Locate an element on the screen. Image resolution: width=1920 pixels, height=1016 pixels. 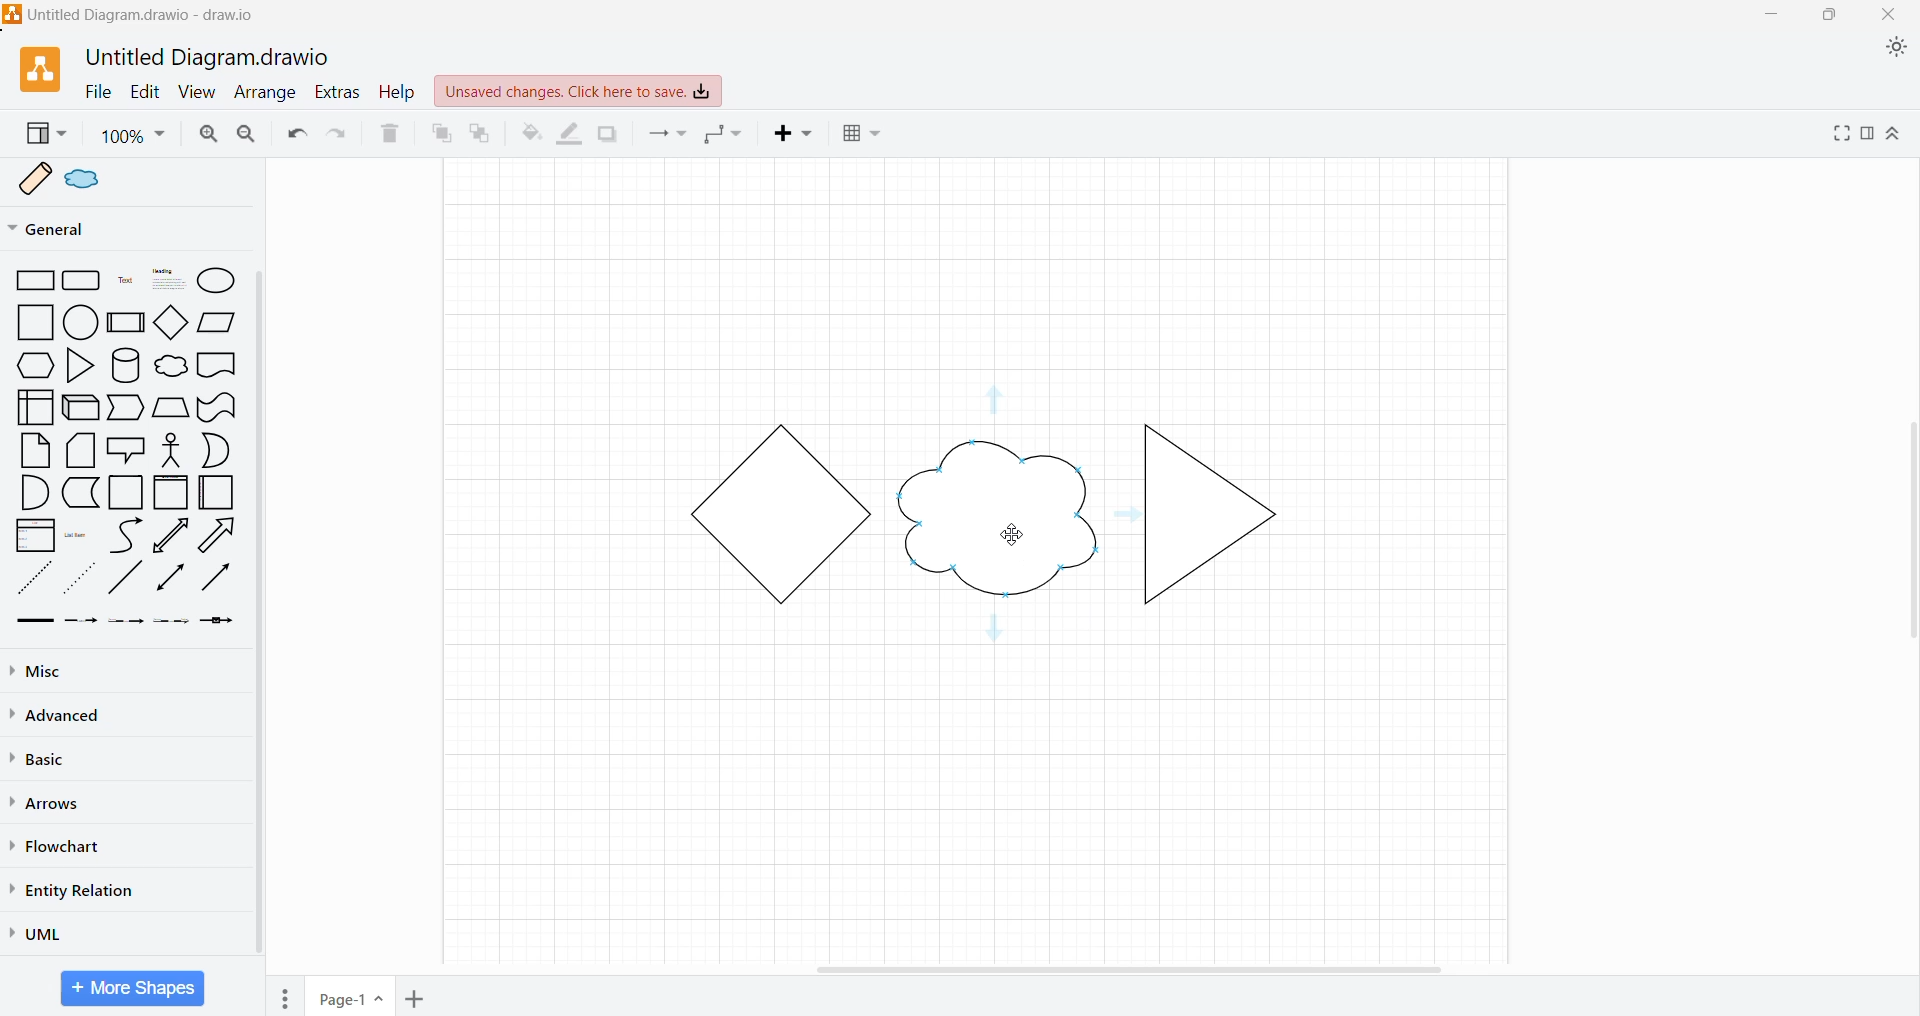
To Back is located at coordinates (482, 134).